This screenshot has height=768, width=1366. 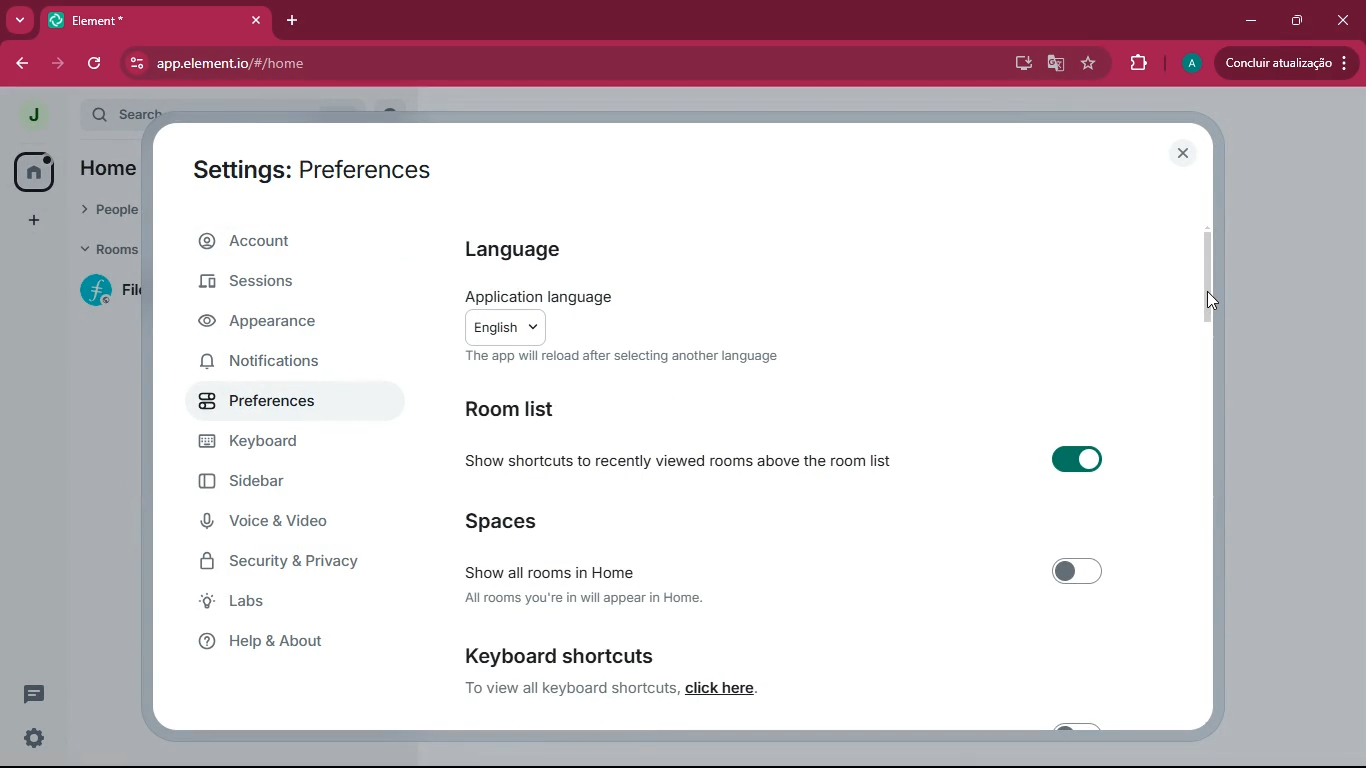 I want to click on spaces, so click(x=561, y=521).